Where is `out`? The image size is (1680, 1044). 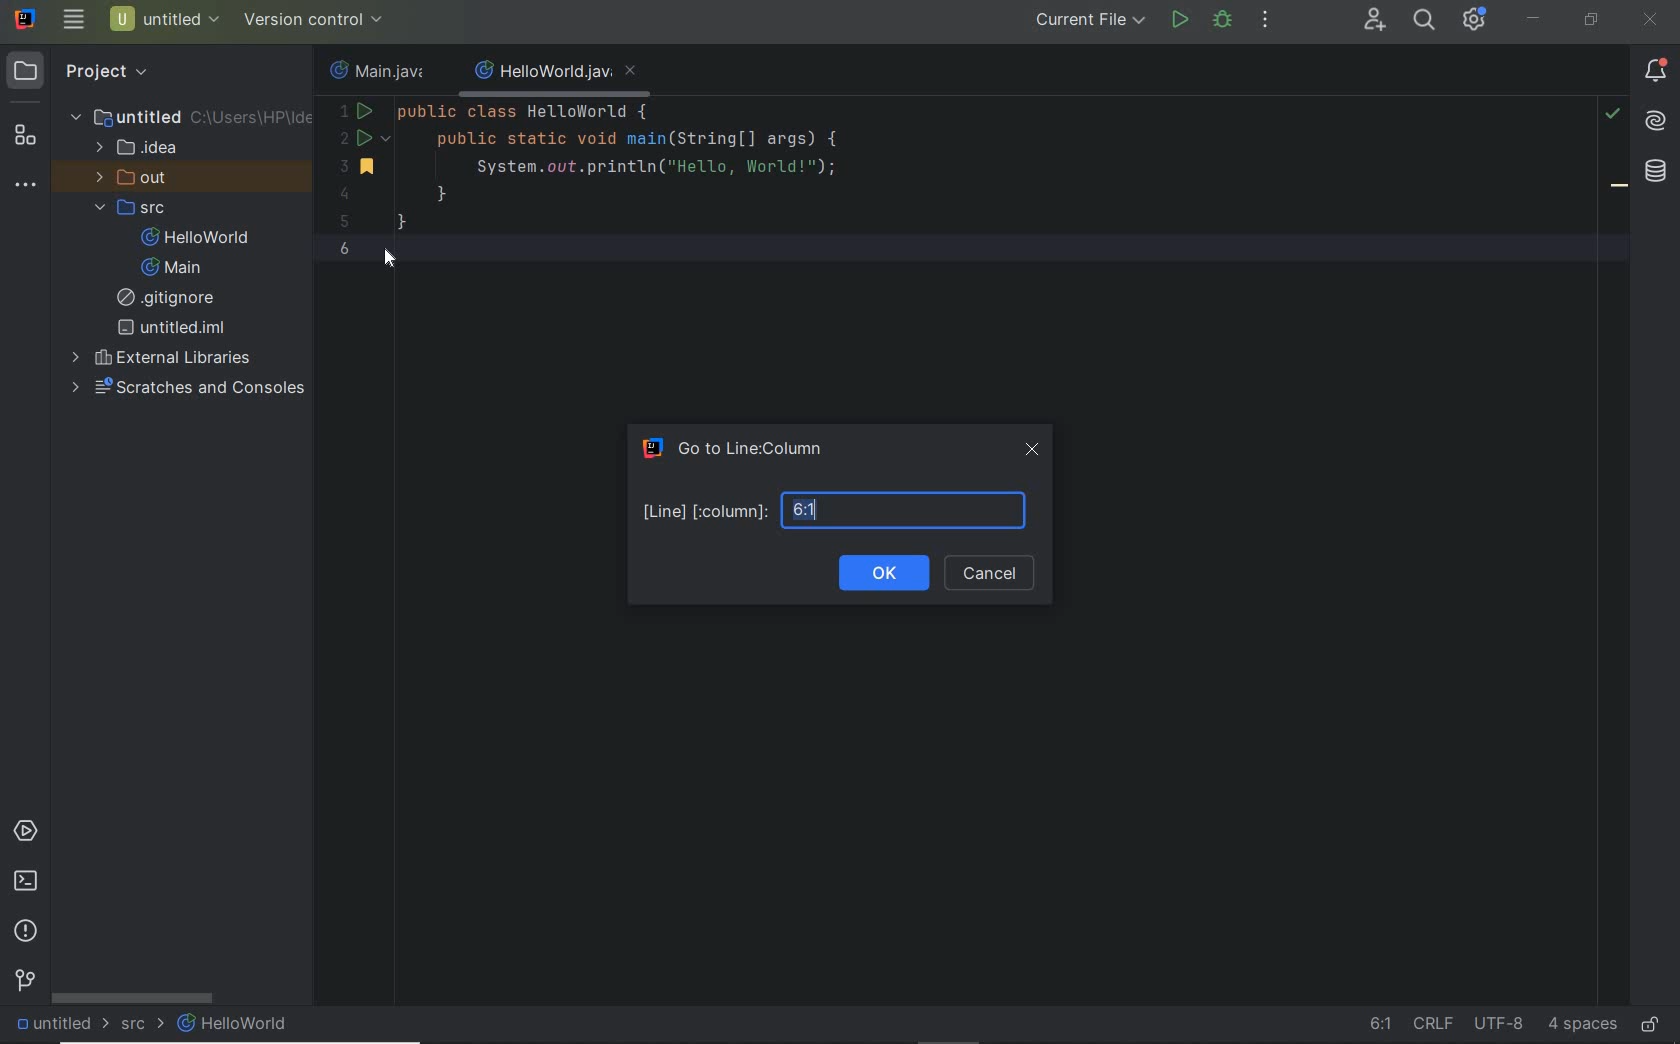 out is located at coordinates (136, 177).